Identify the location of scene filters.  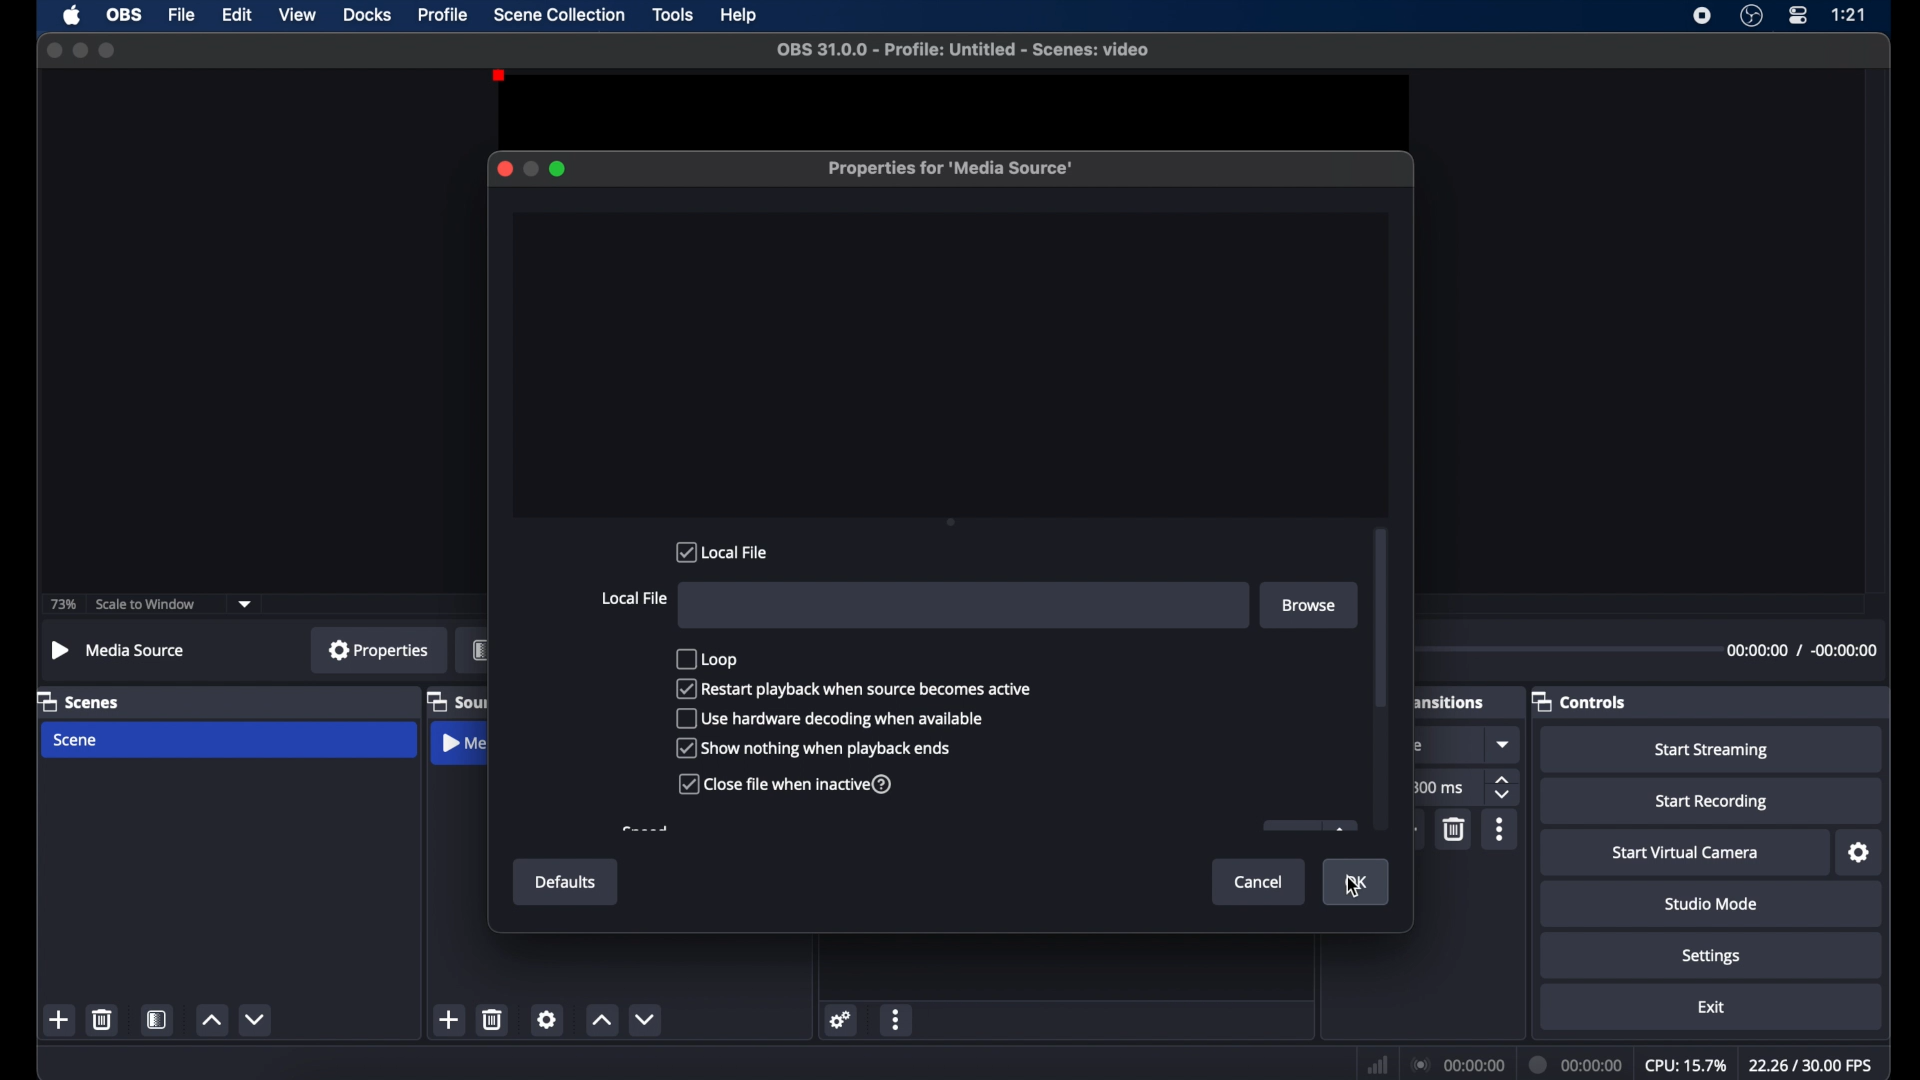
(157, 1022).